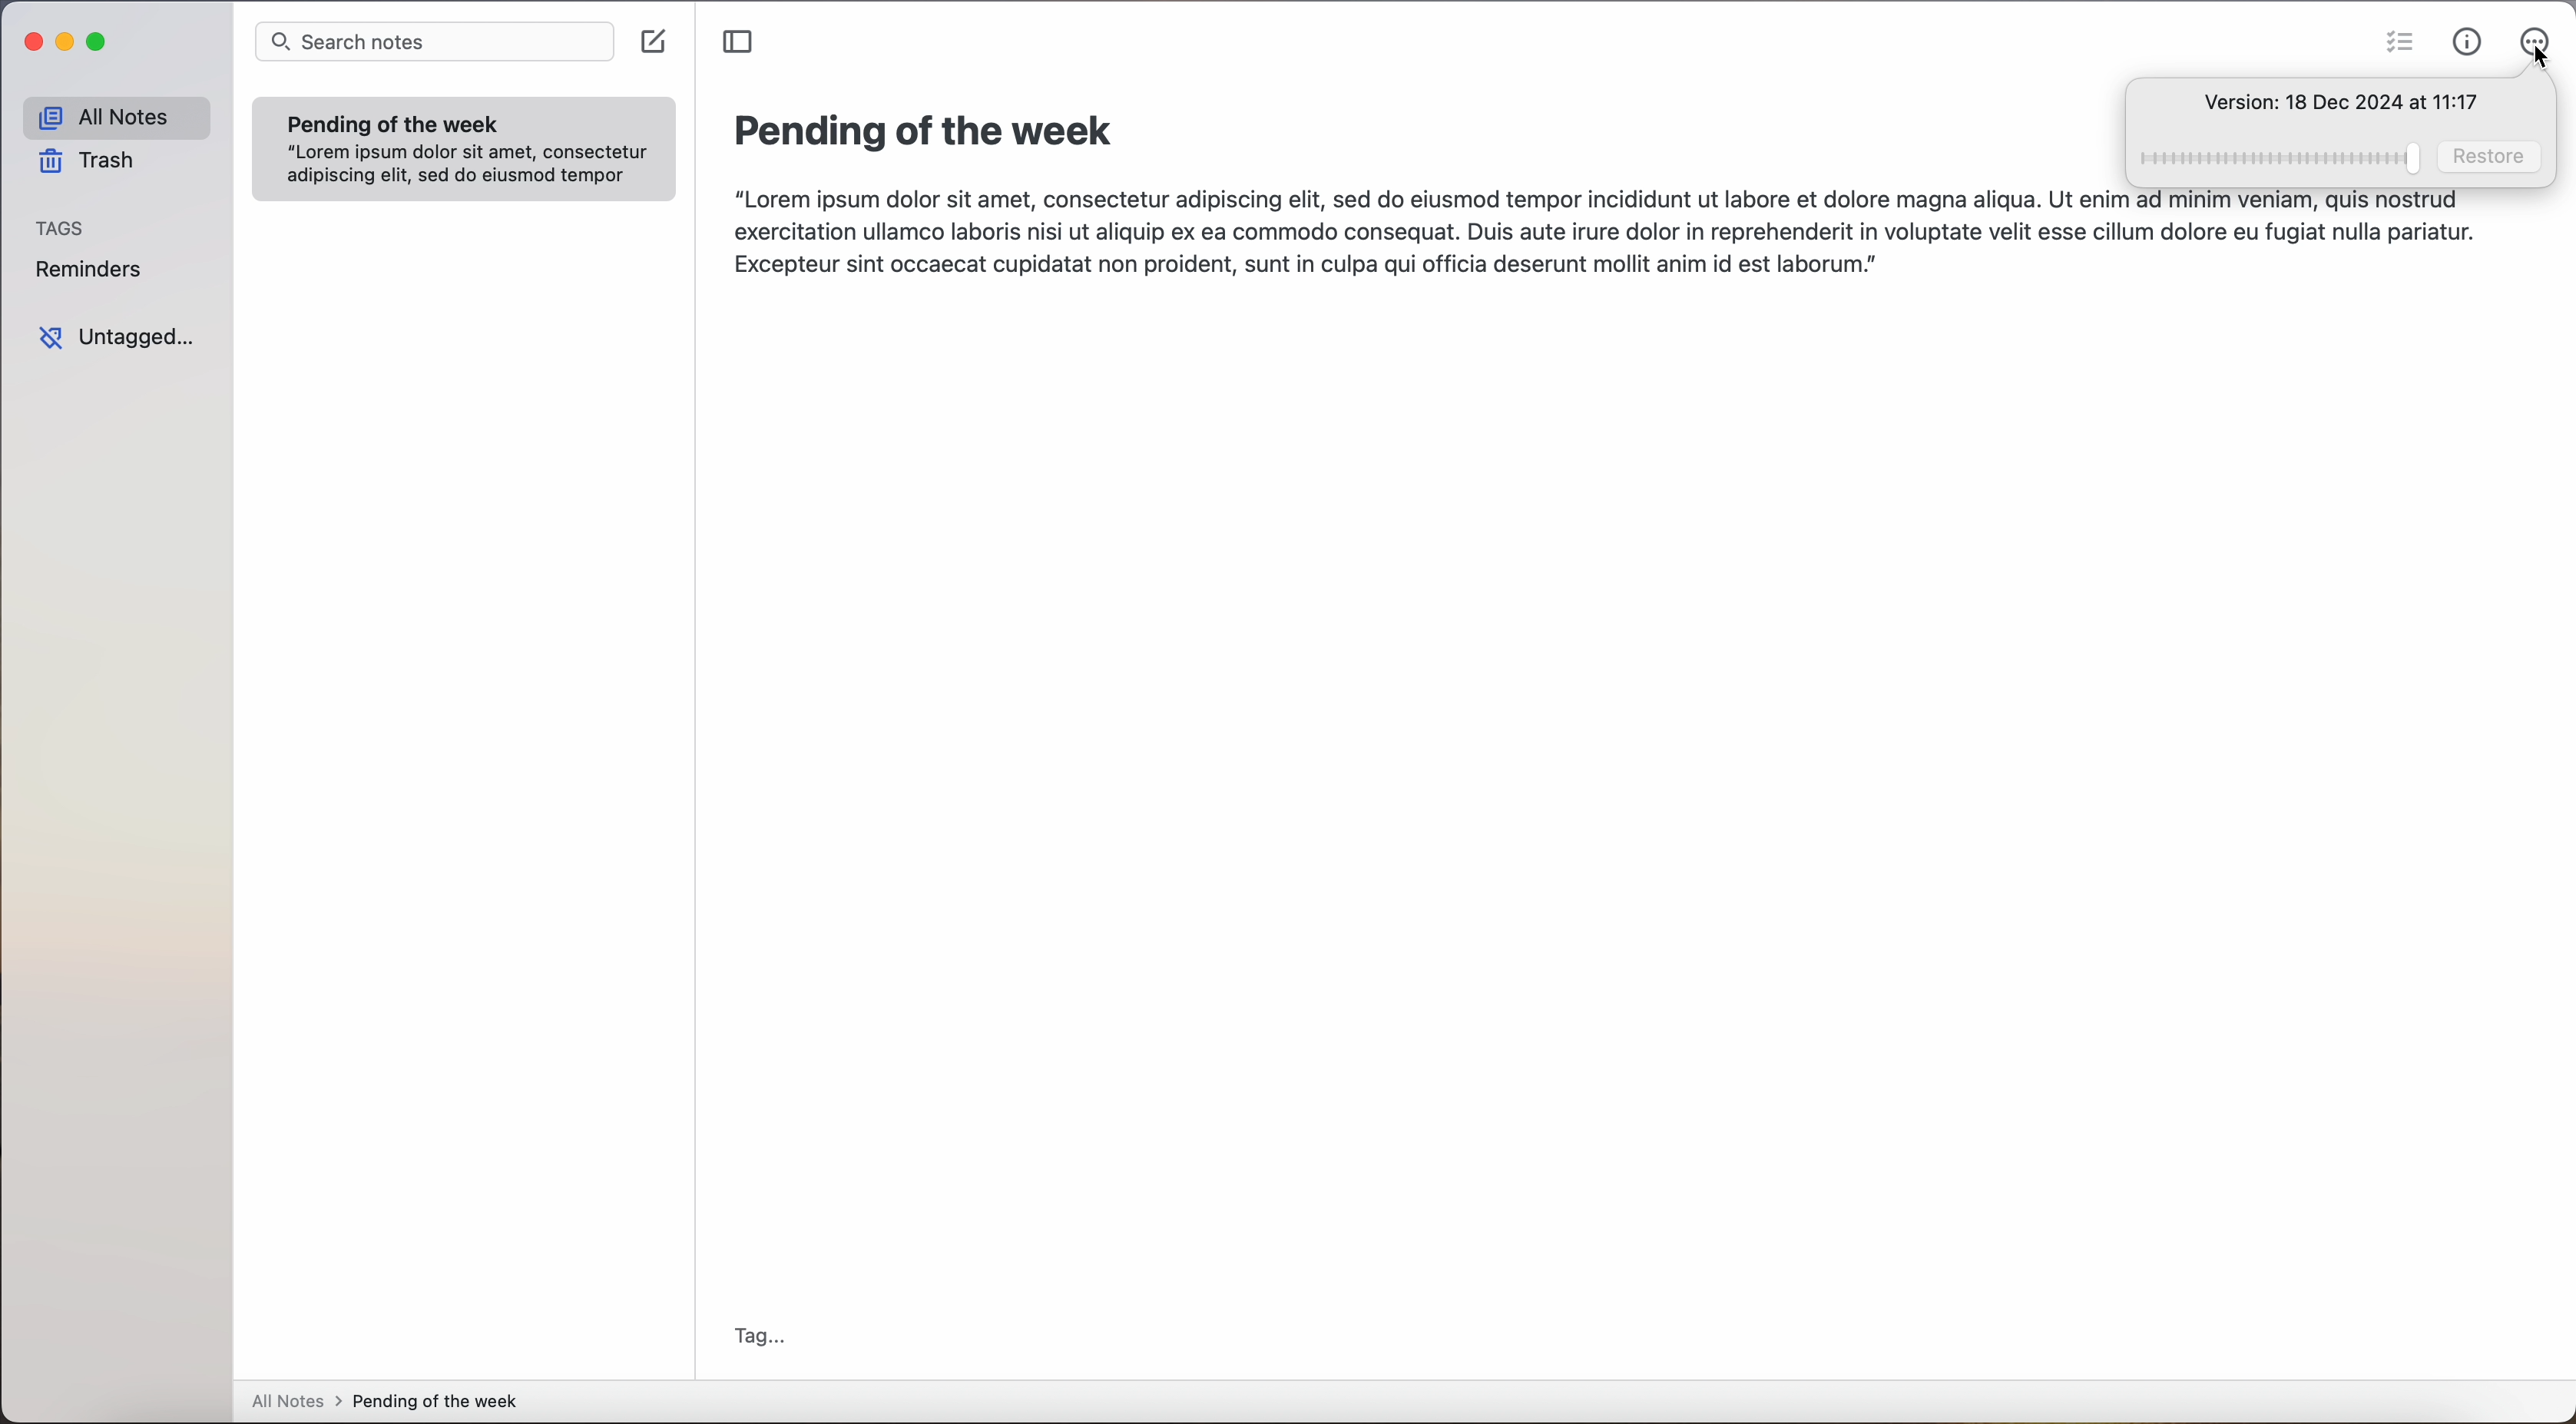  Describe the element at coordinates (2536, 35) in the screenshot. I see `click on more options` at that location.